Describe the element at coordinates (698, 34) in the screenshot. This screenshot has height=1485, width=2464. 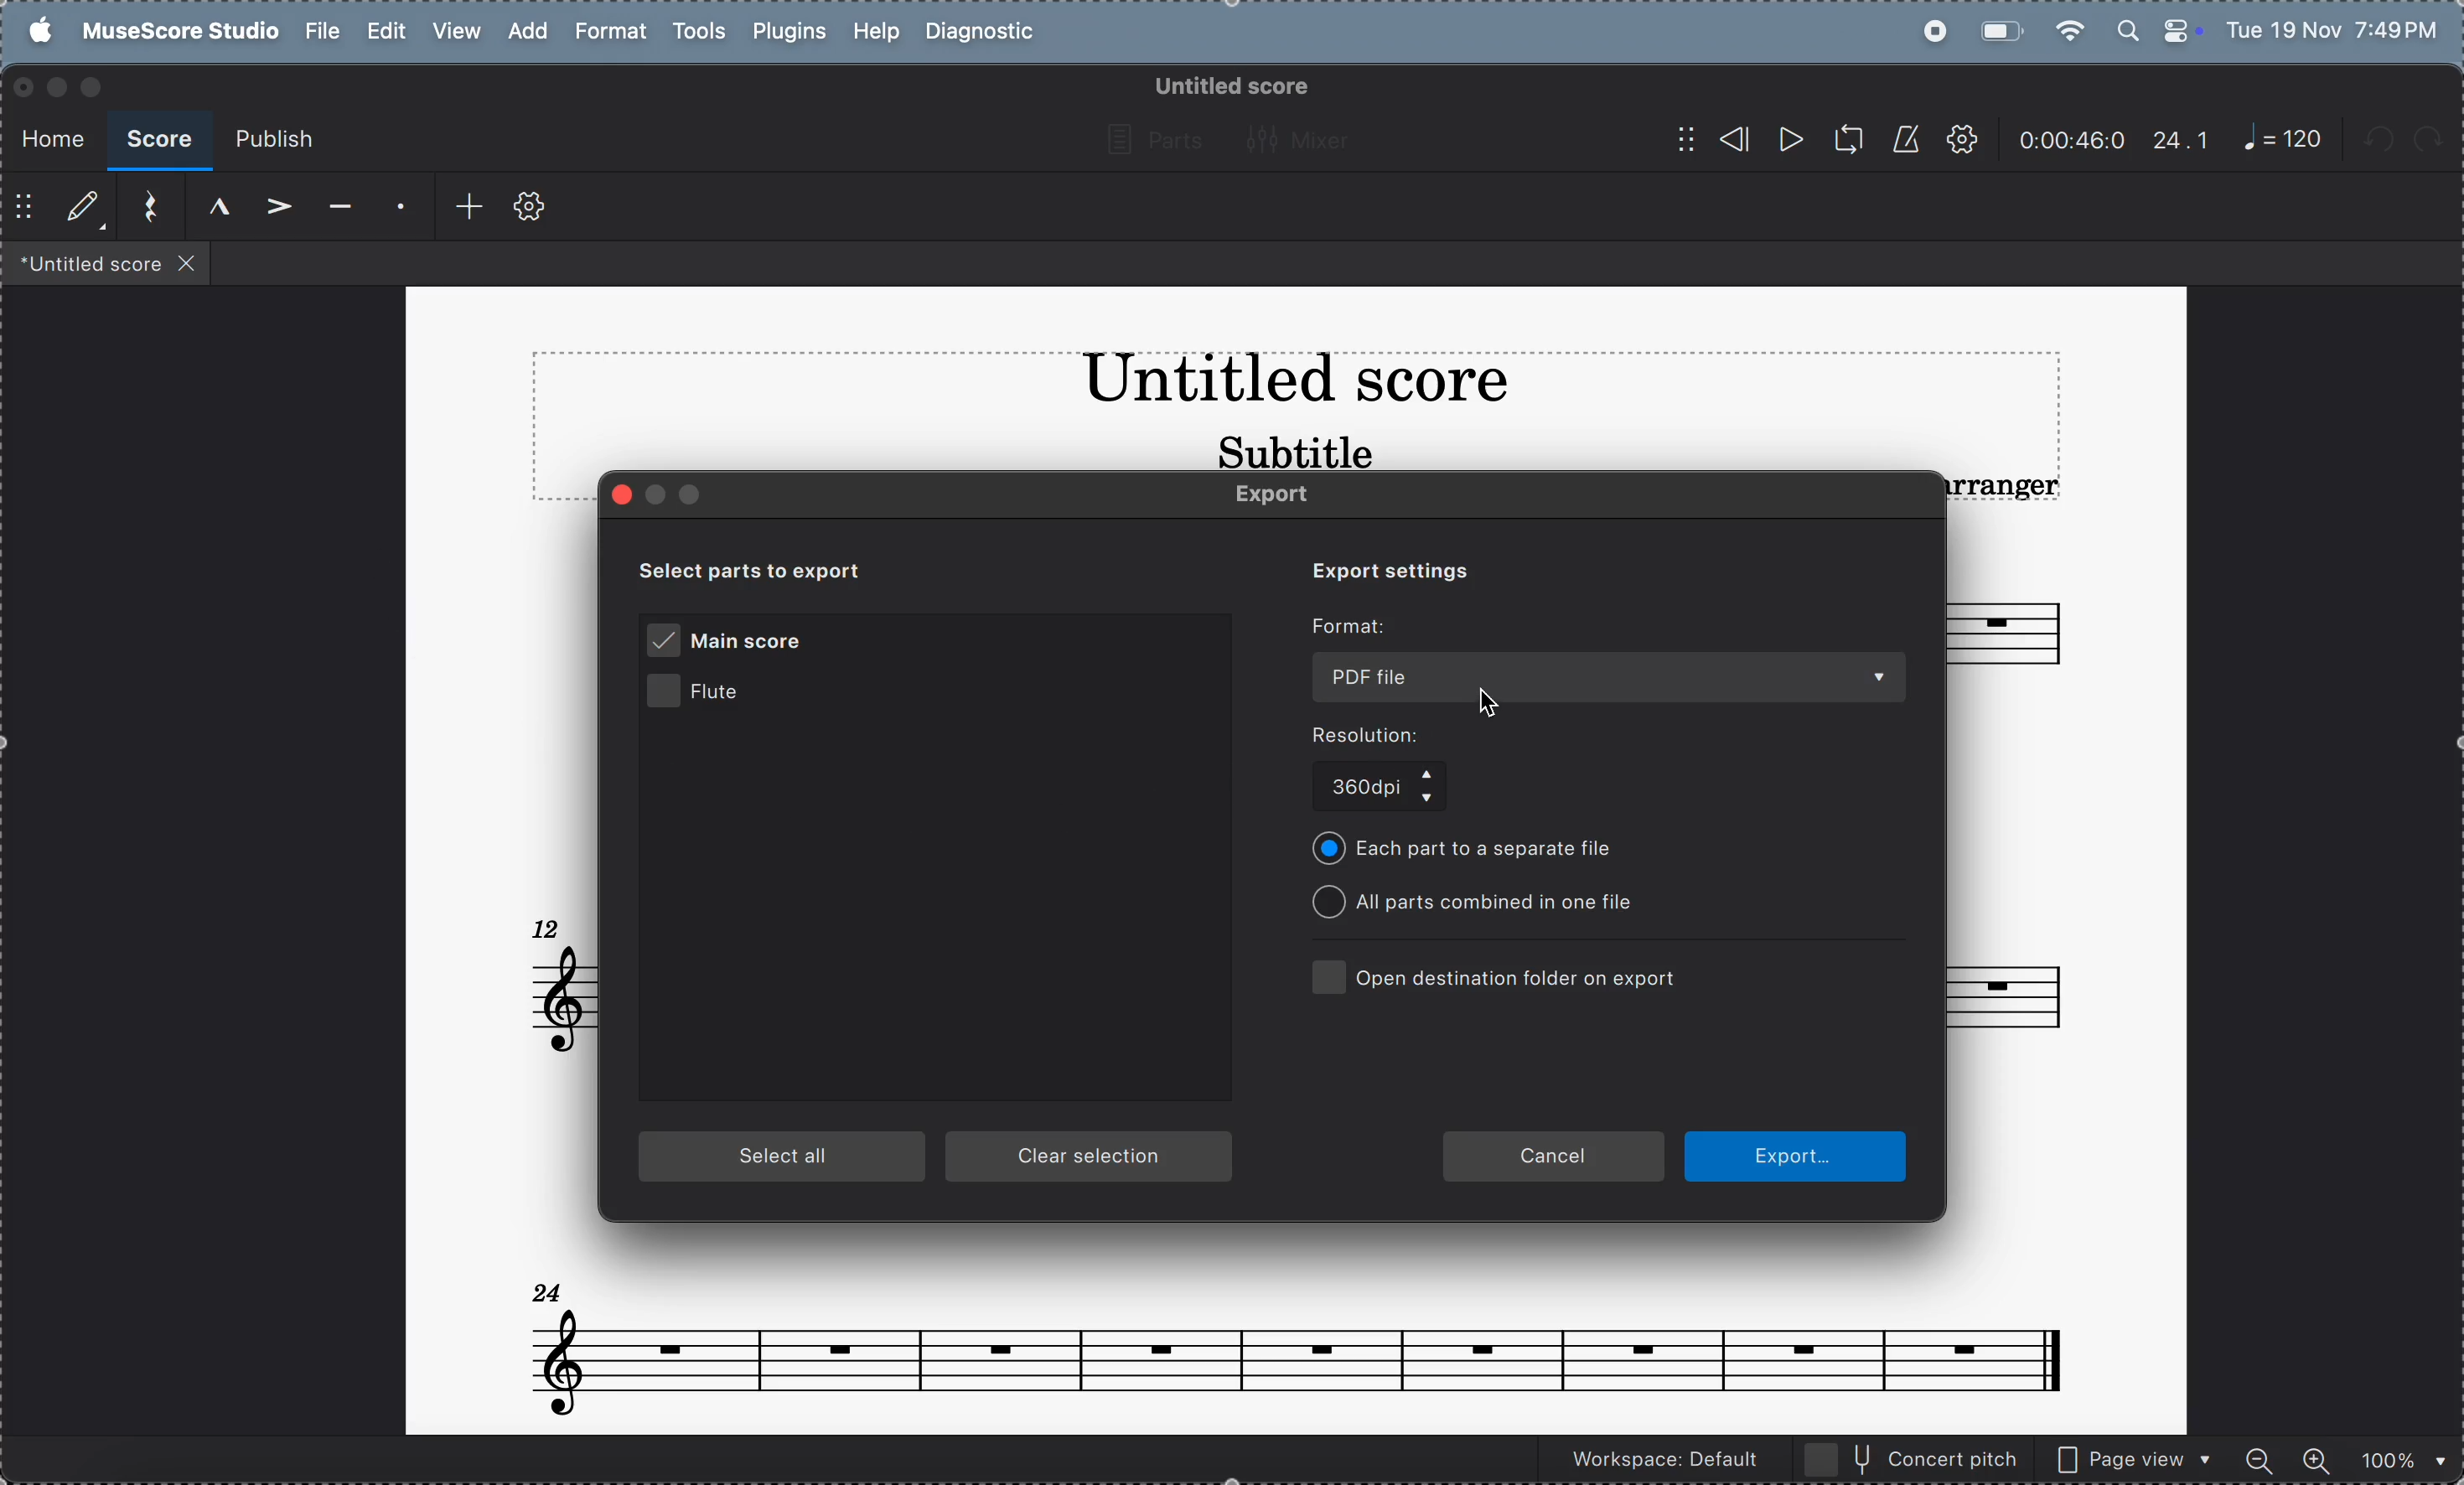
I see `tools` at that location.